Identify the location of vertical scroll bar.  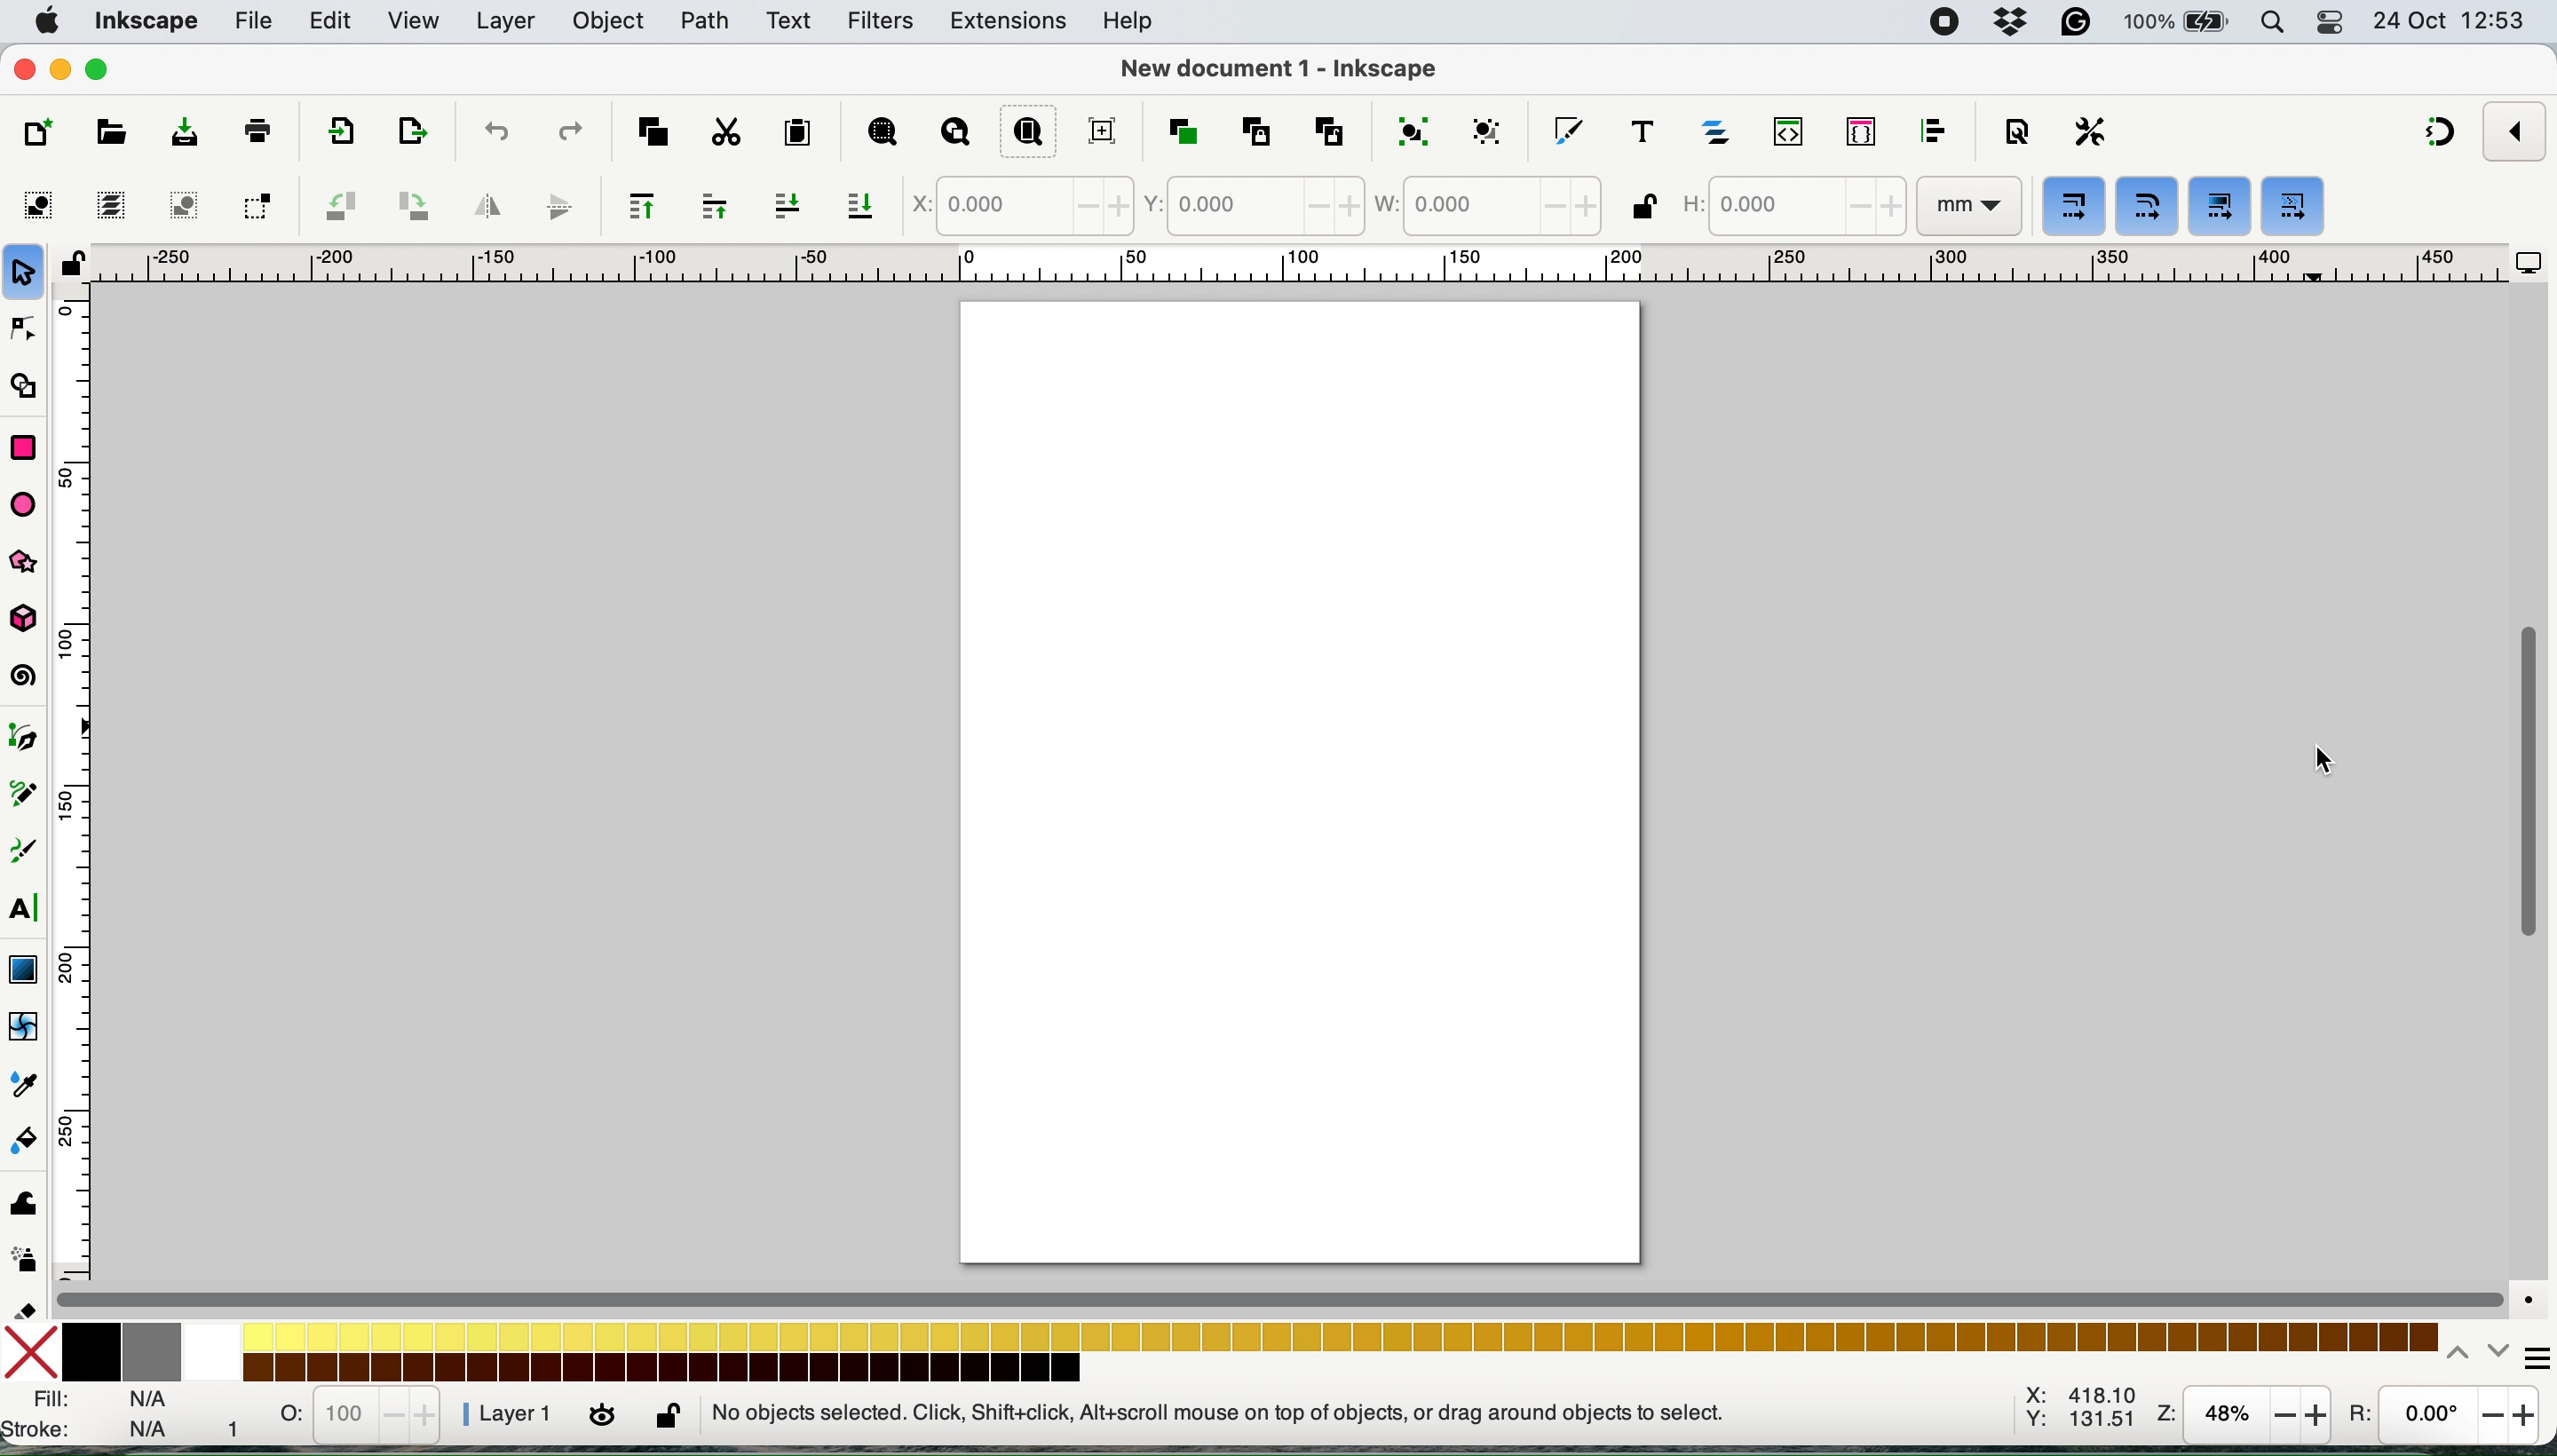
(2526, 789).